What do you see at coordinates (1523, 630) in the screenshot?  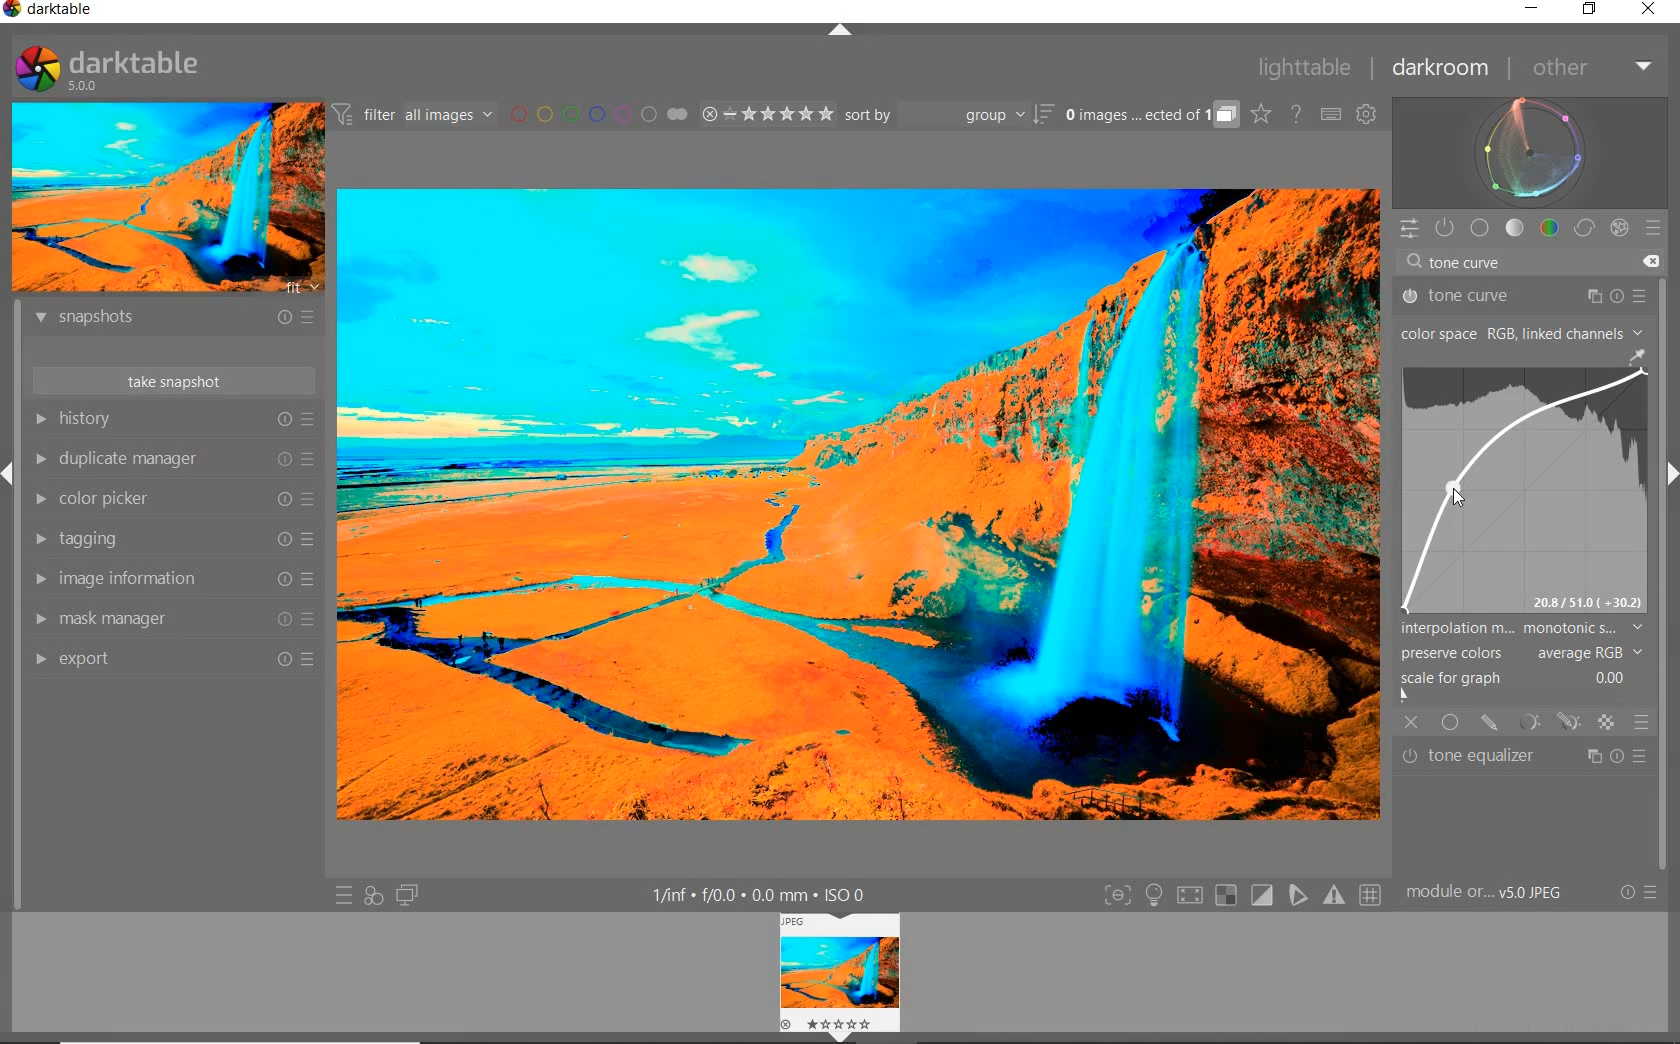 I see `INTERPOLATION` at bounding box center [1523, 630].